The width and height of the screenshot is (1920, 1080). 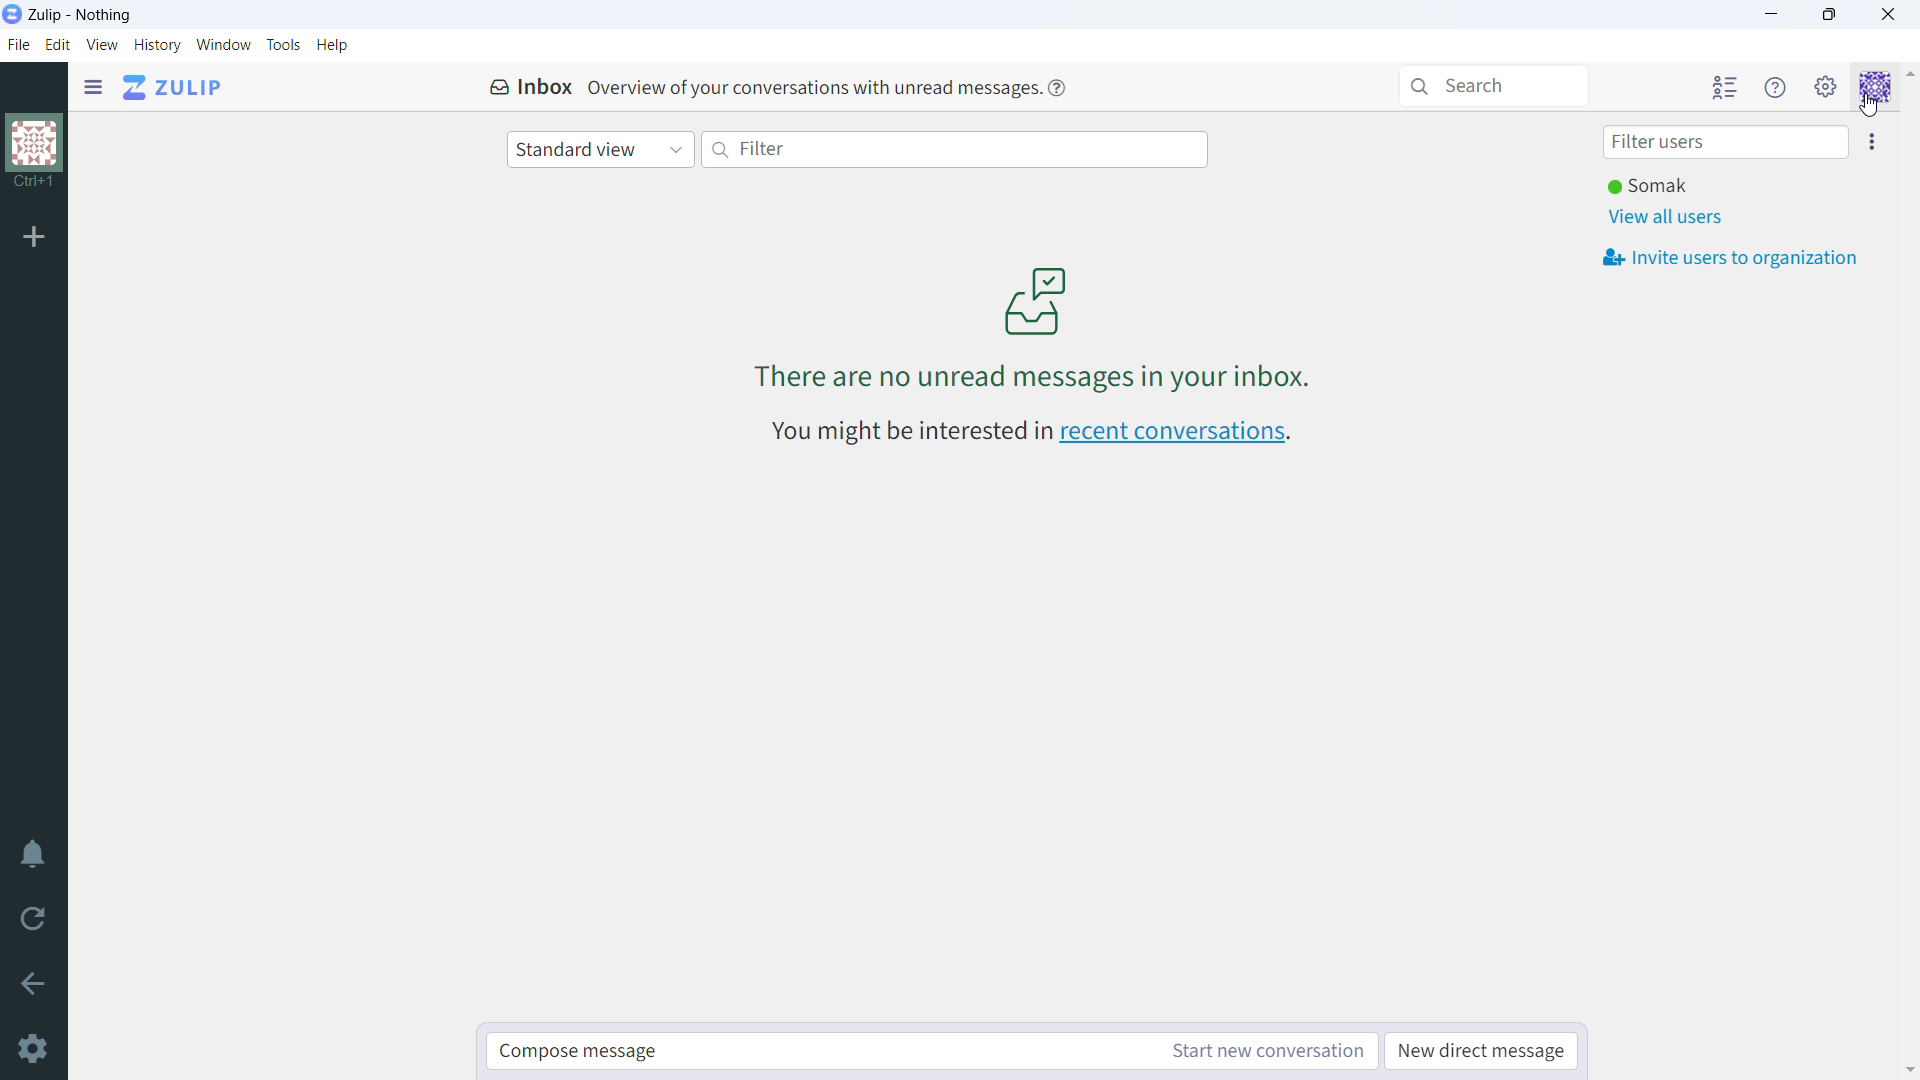 What do you see at coordinates (34, 981) in the screenshot?
I see `go back` at bounding box center [34, 981].